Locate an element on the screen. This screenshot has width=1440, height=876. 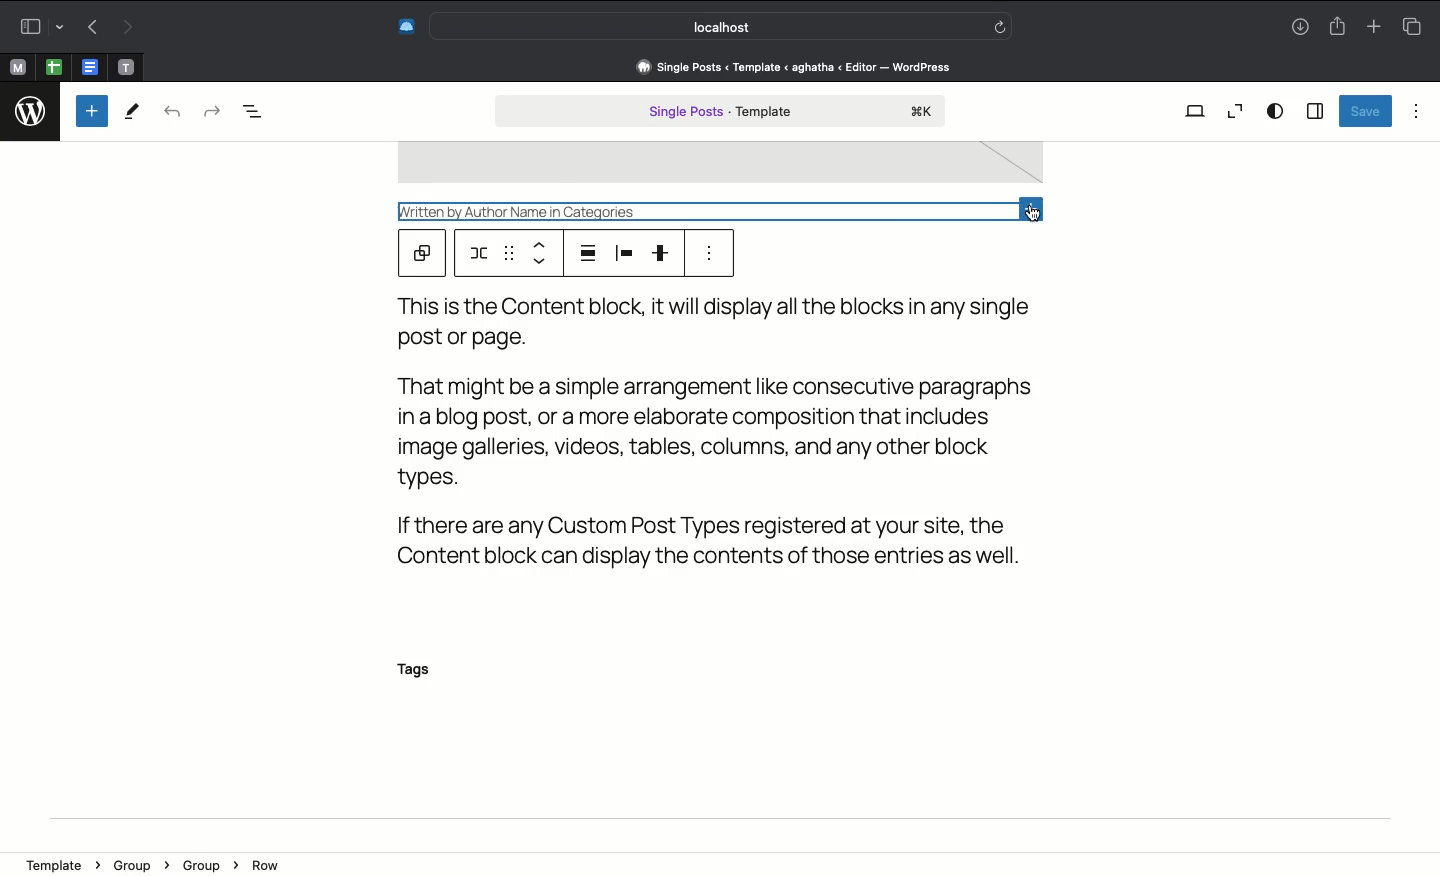
Search bar is located at coordinates (724, 26).